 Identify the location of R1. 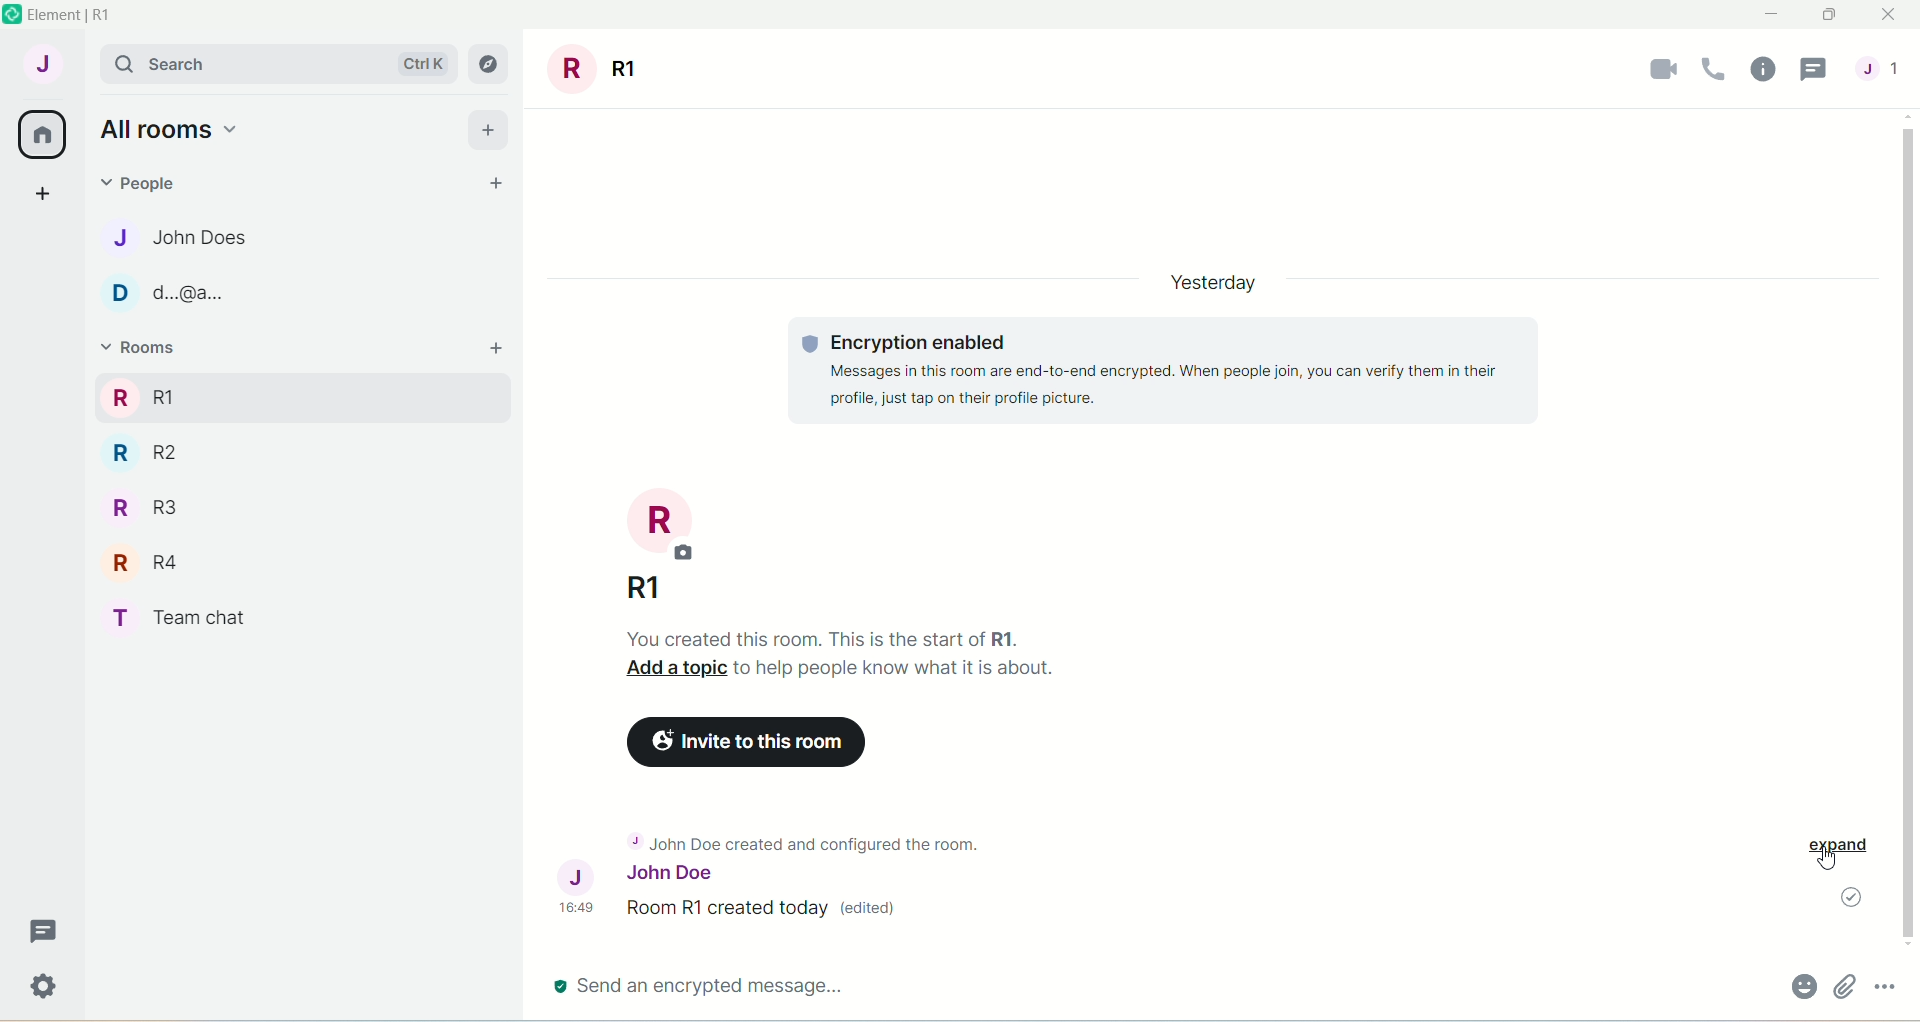
(649, 593).